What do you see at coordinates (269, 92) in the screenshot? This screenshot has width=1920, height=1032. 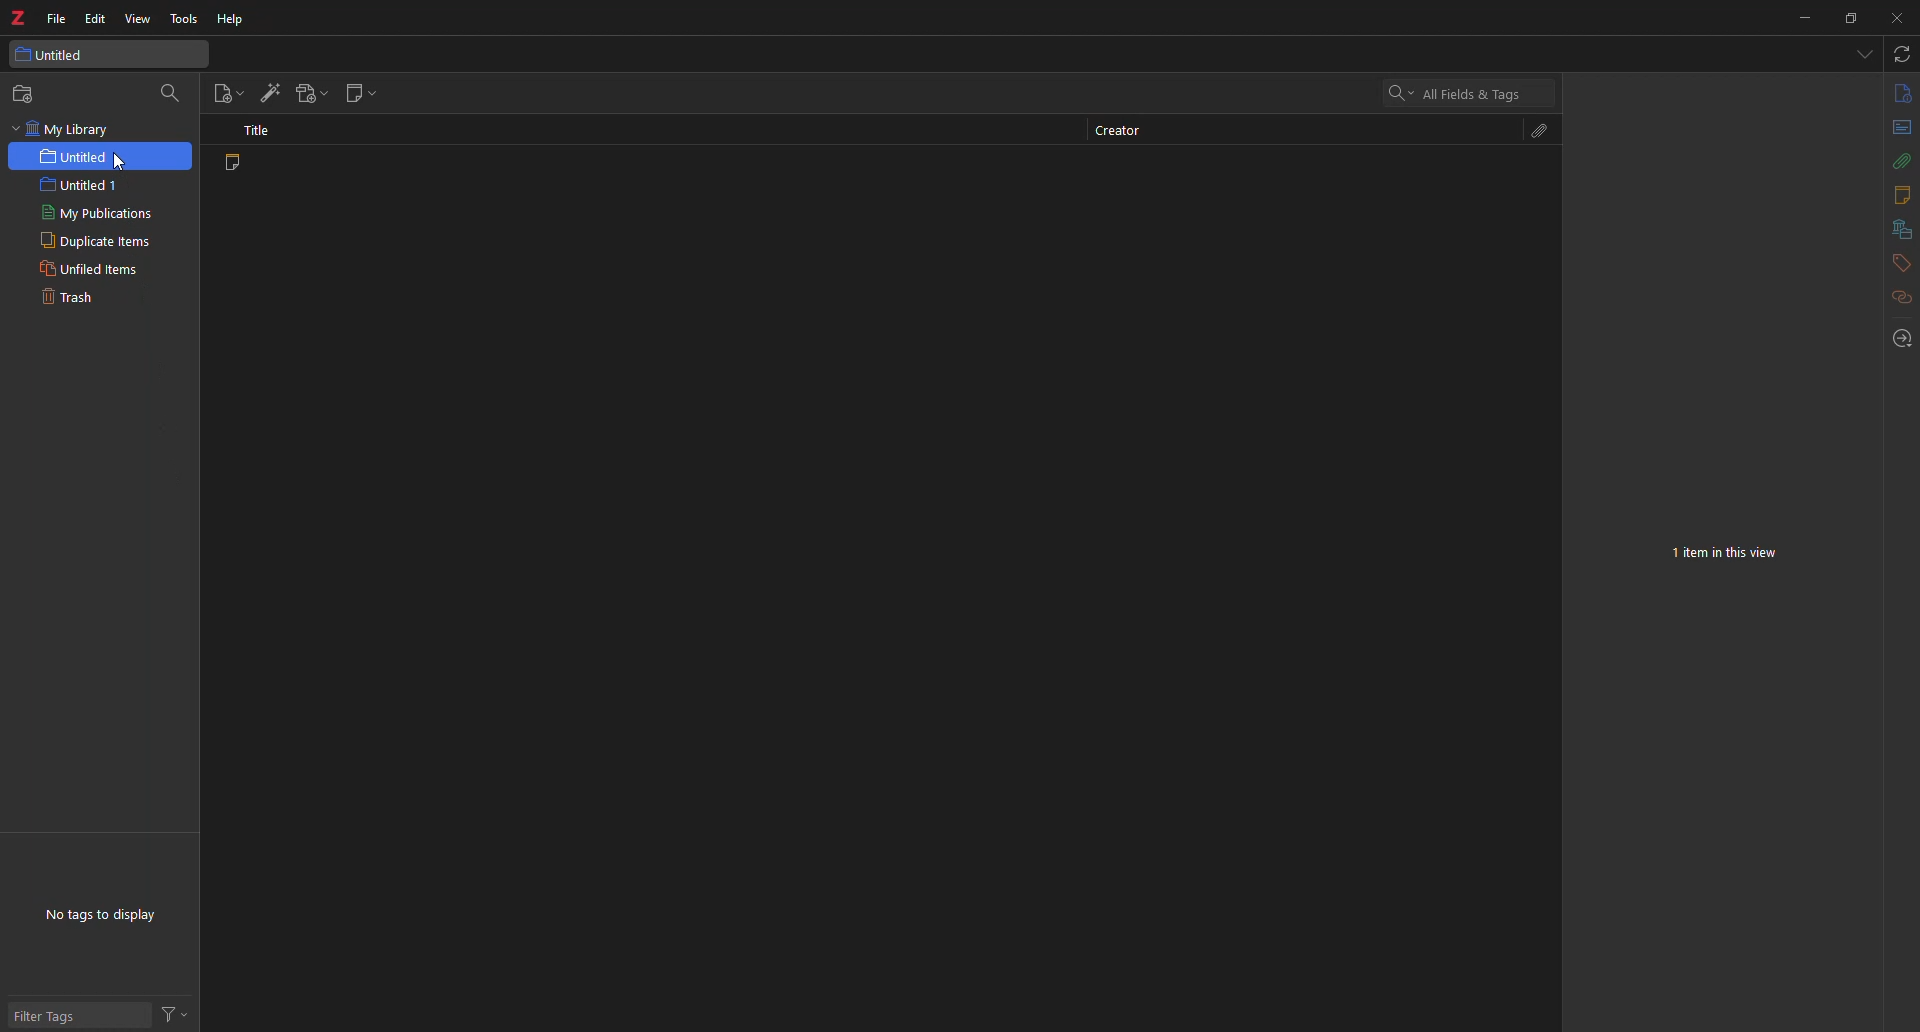 I see `add item` at bounding box center [269, 92].